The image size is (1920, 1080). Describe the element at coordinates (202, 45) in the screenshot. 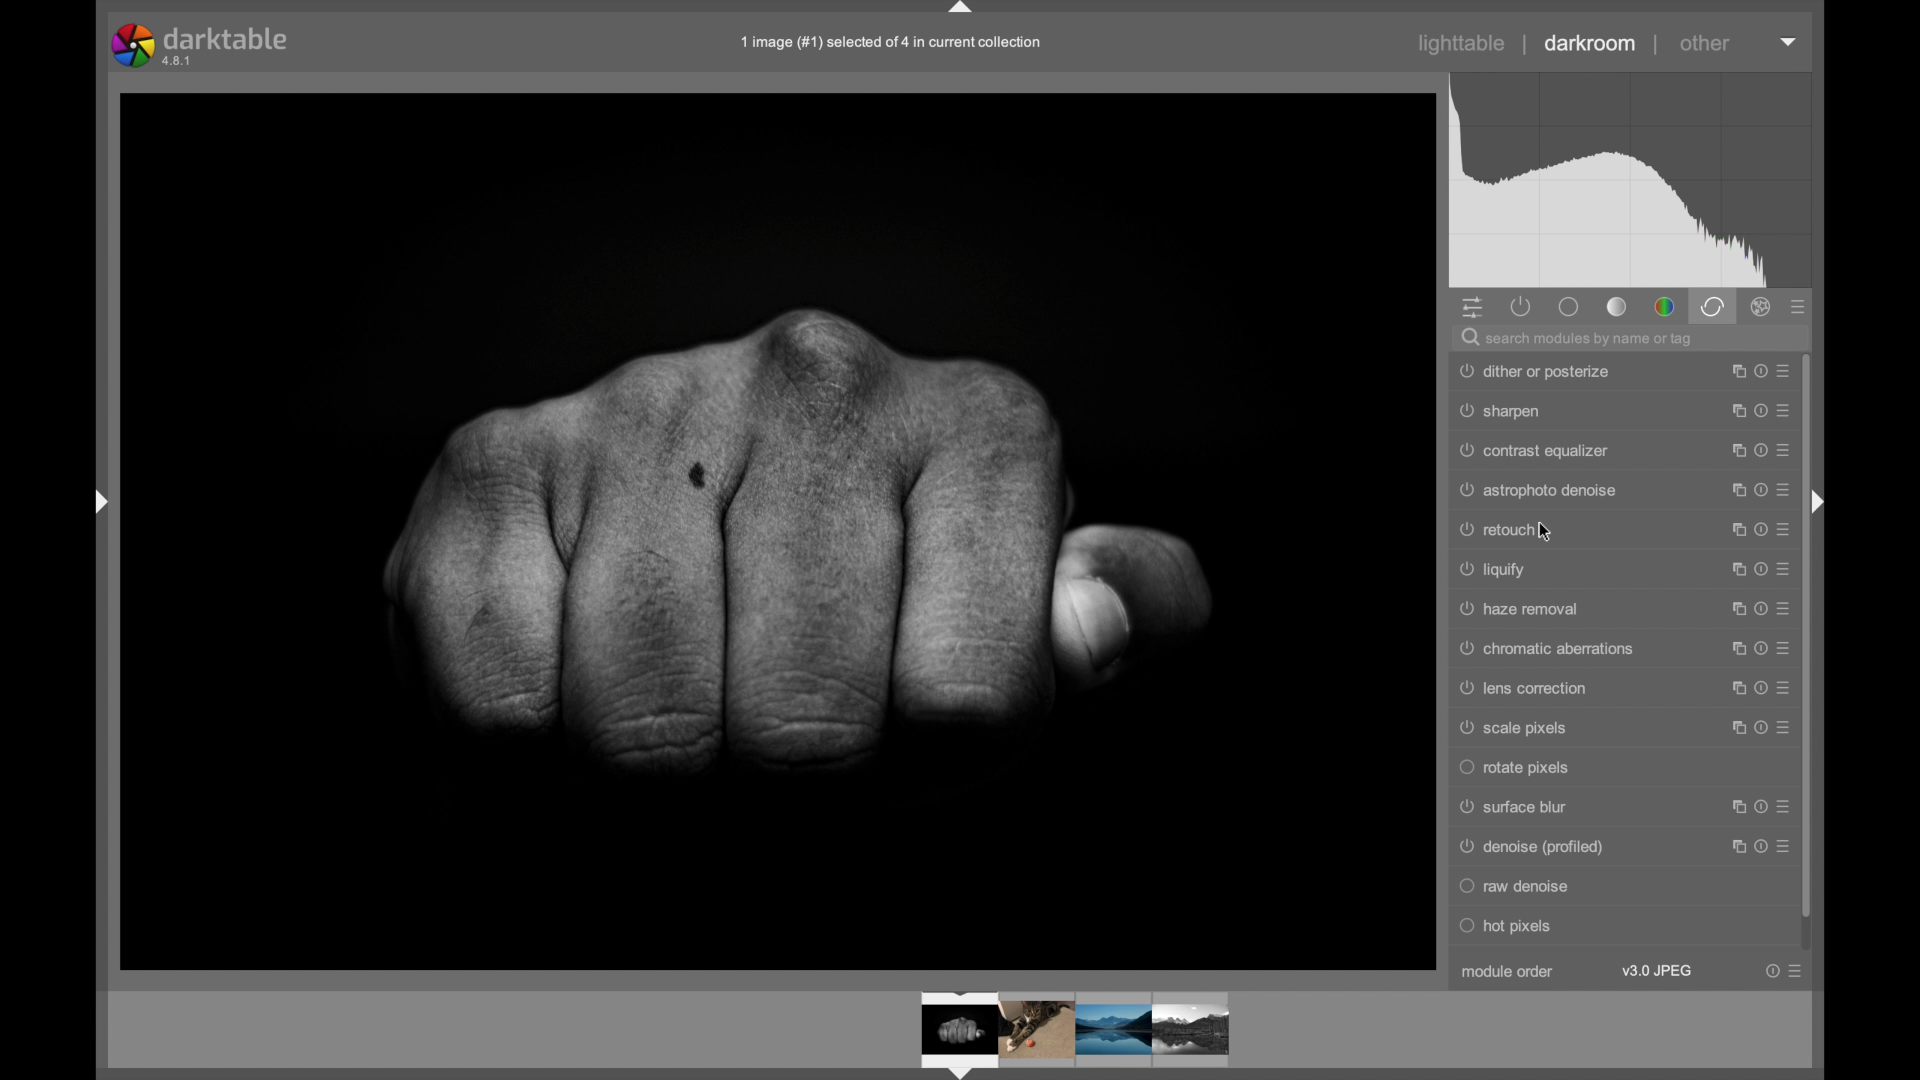

I see `darktable` at that location.